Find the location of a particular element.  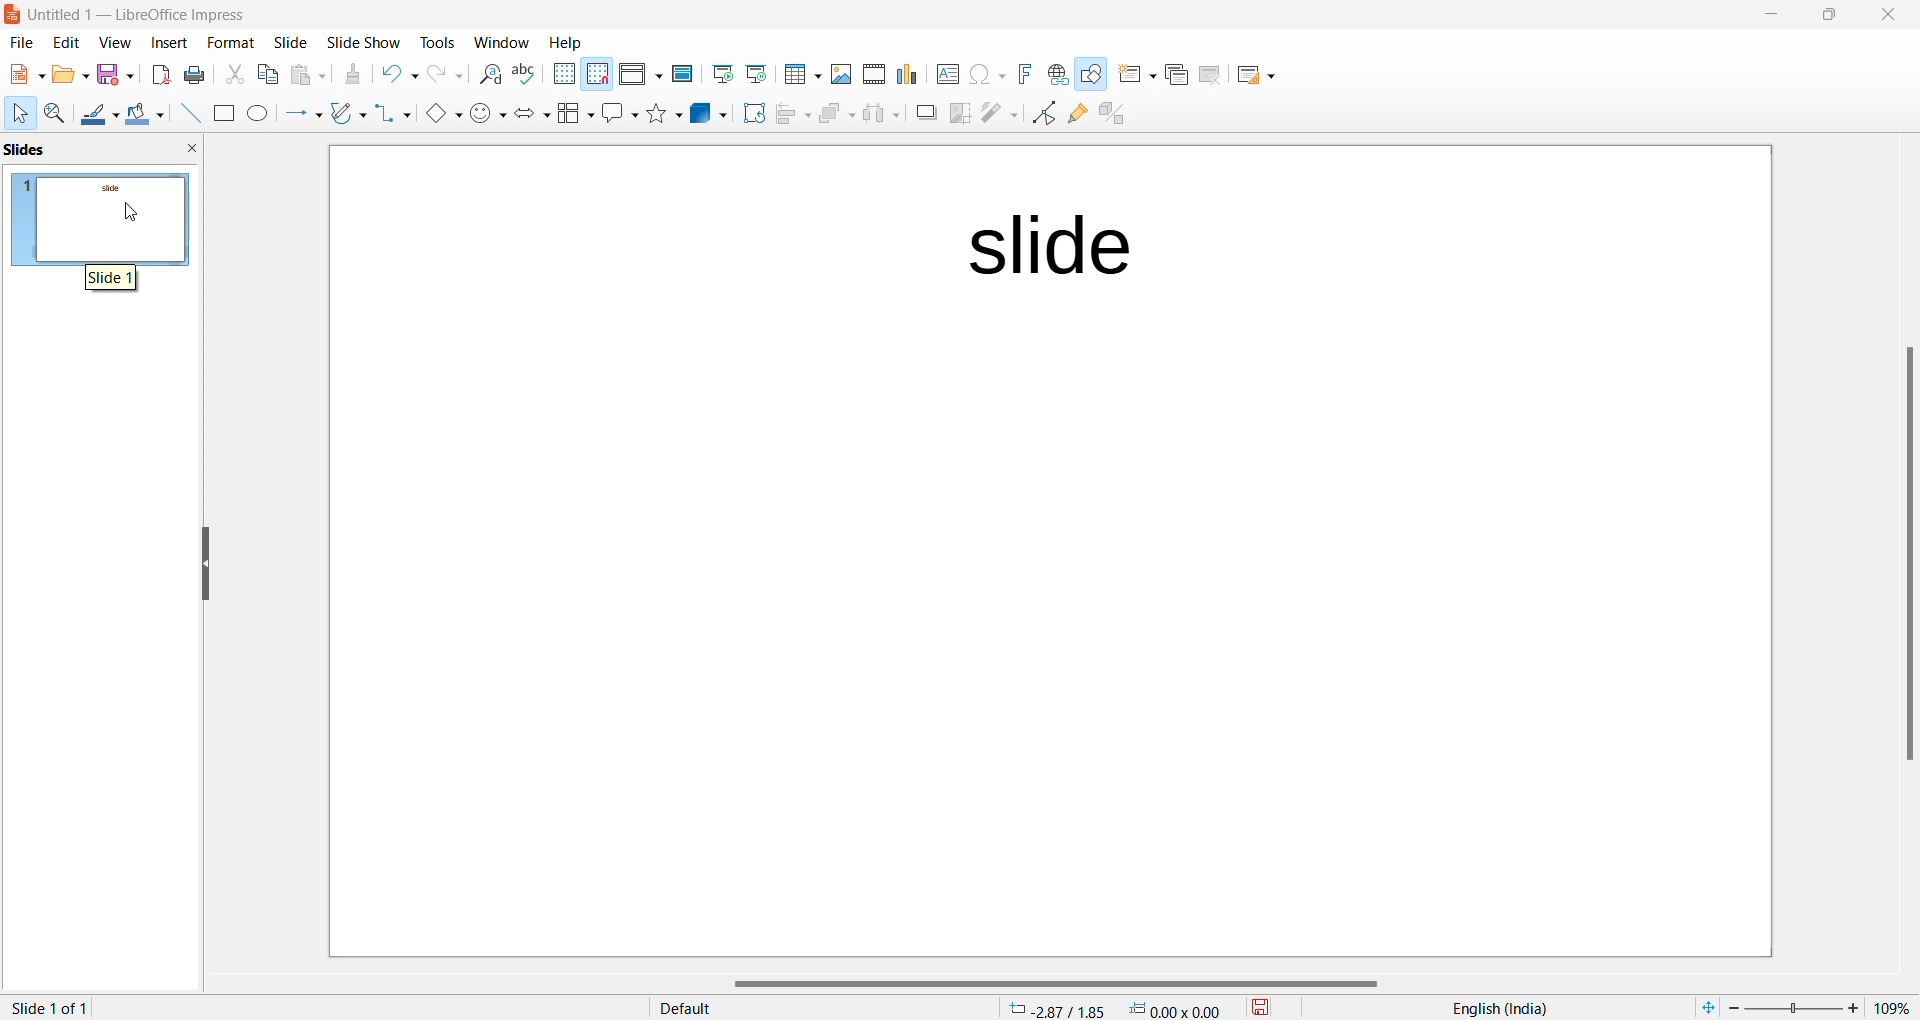

Tools is located at coordinates (434, 40).